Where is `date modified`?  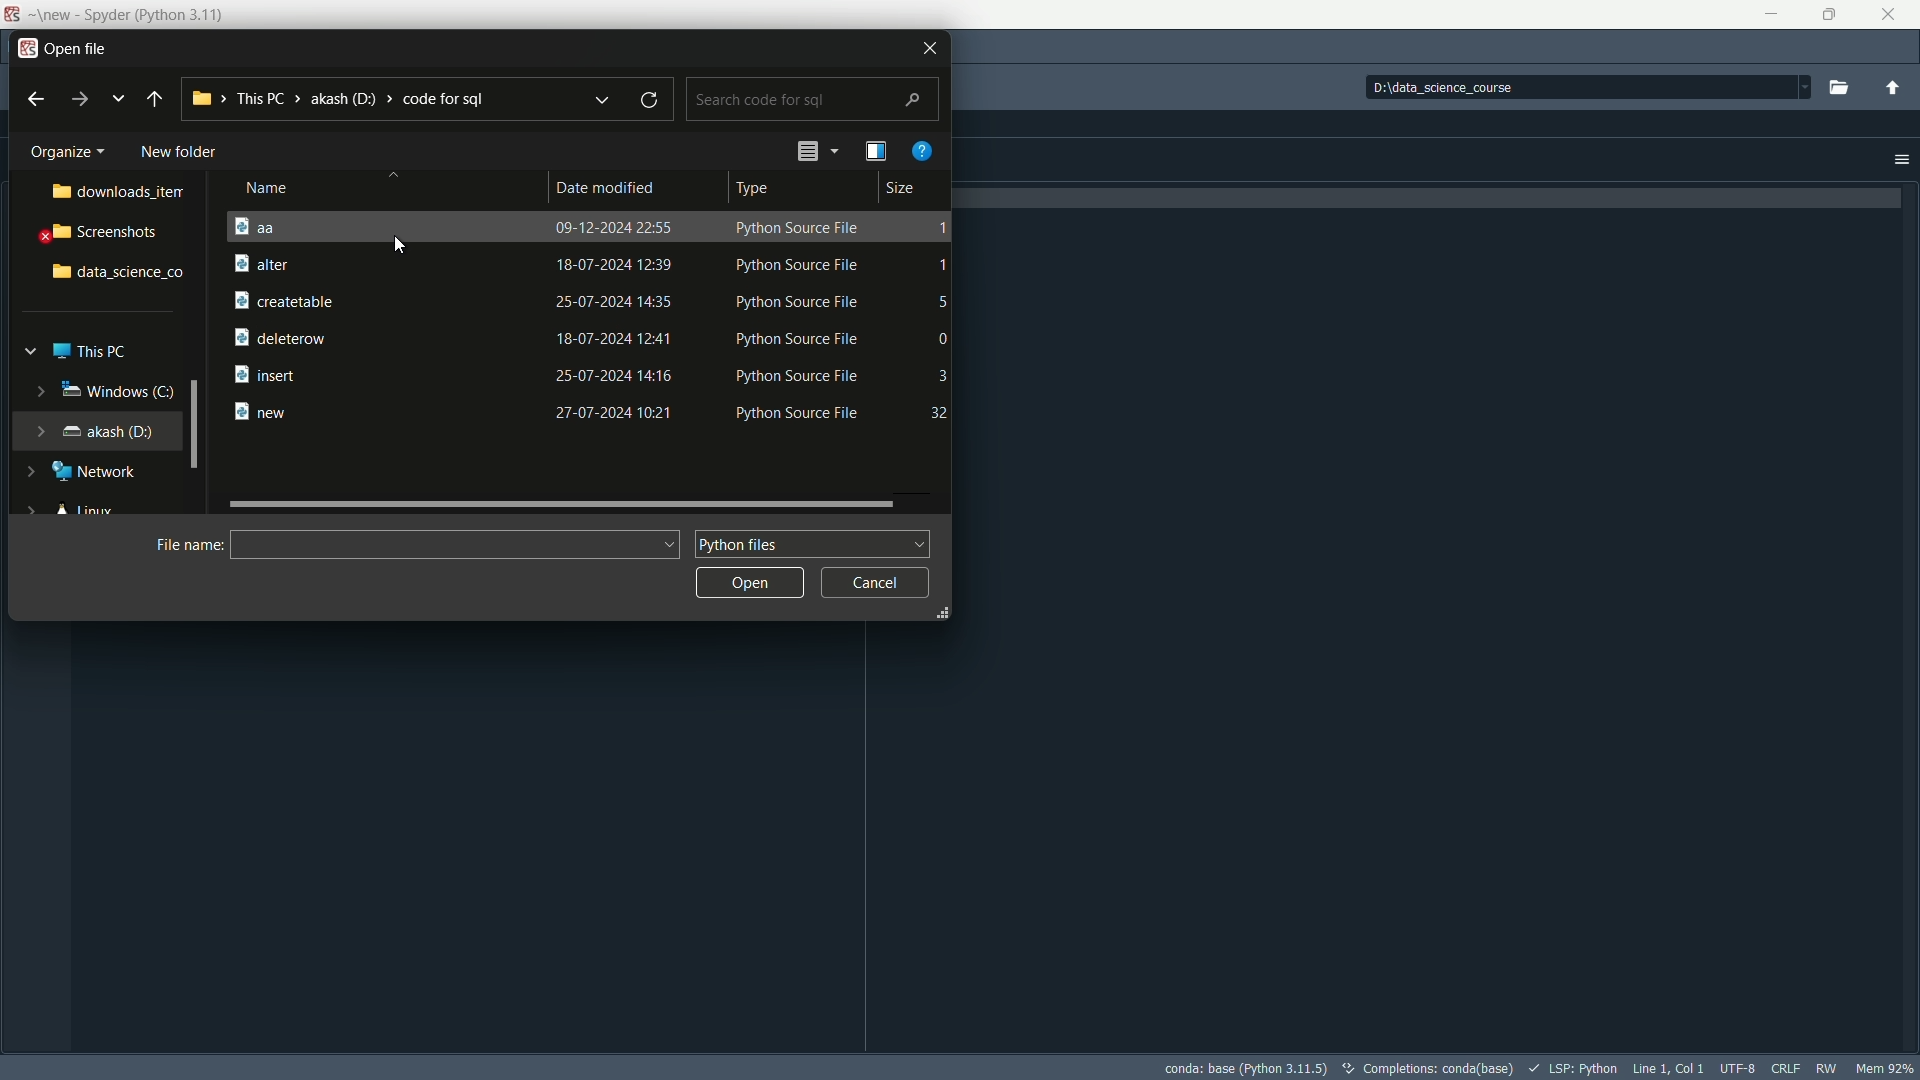 date modified is located at coordinates (609, 188).